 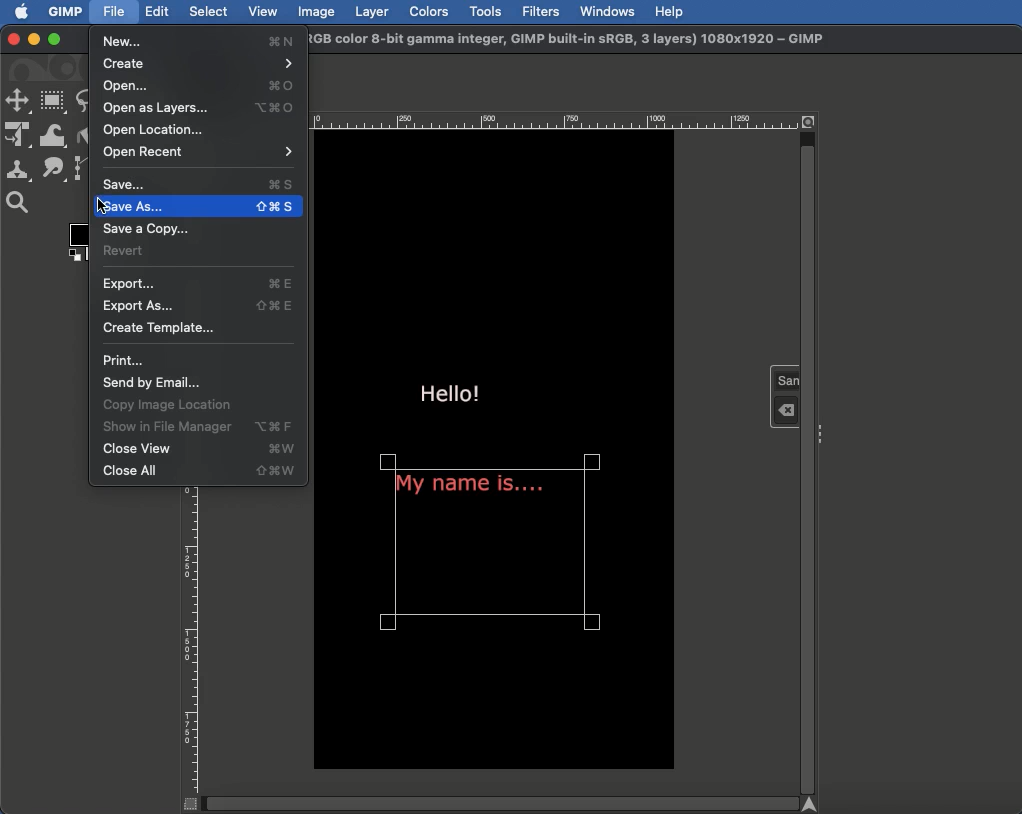 I want to click on Slider, so click(x=506, y=803).